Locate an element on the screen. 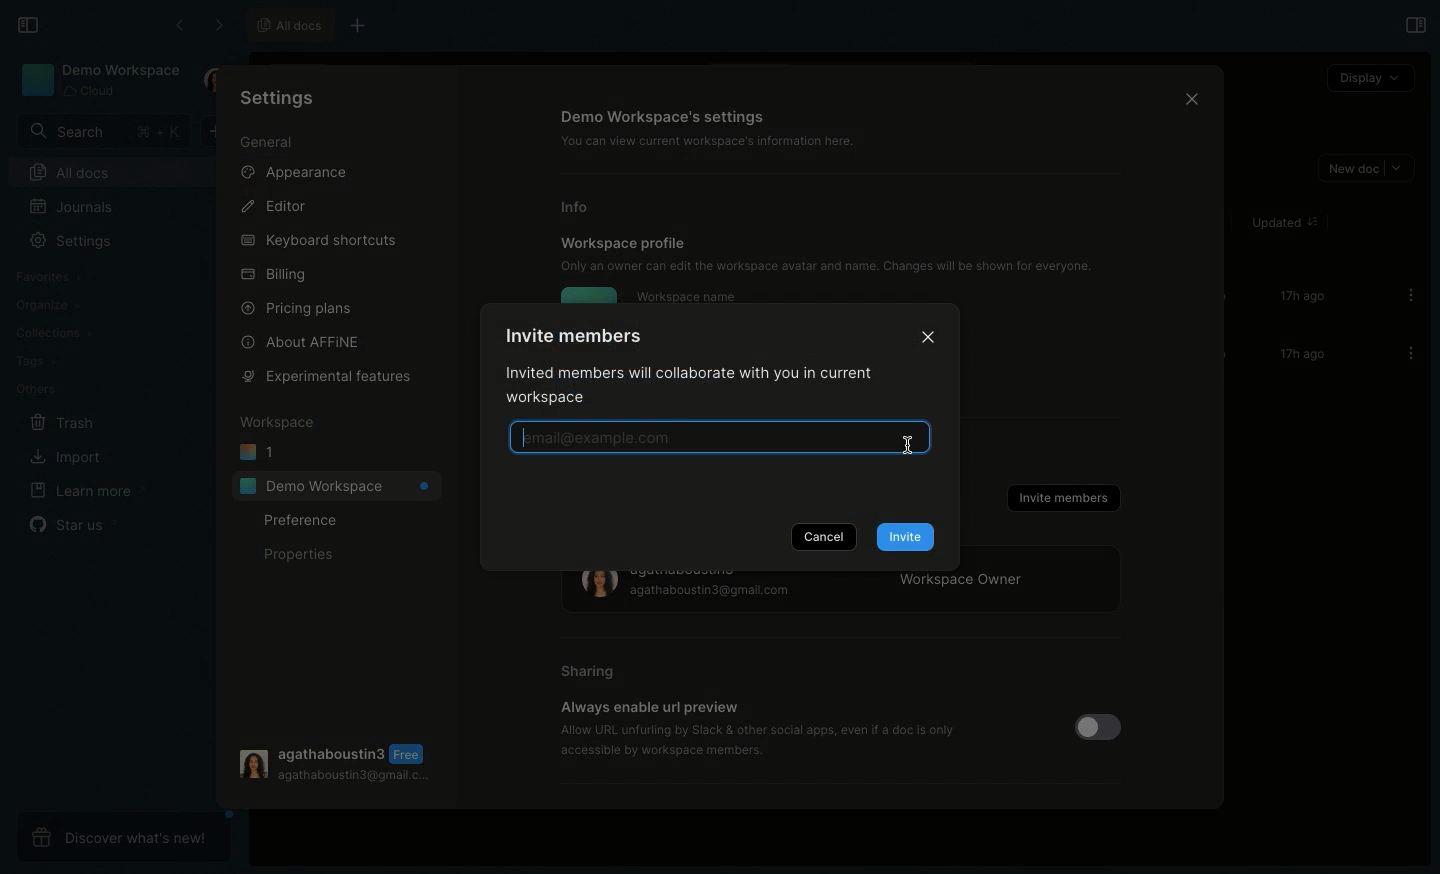 The height and width of the screenshot is (874, 1440). Trash is located at coordinates (59, 421).